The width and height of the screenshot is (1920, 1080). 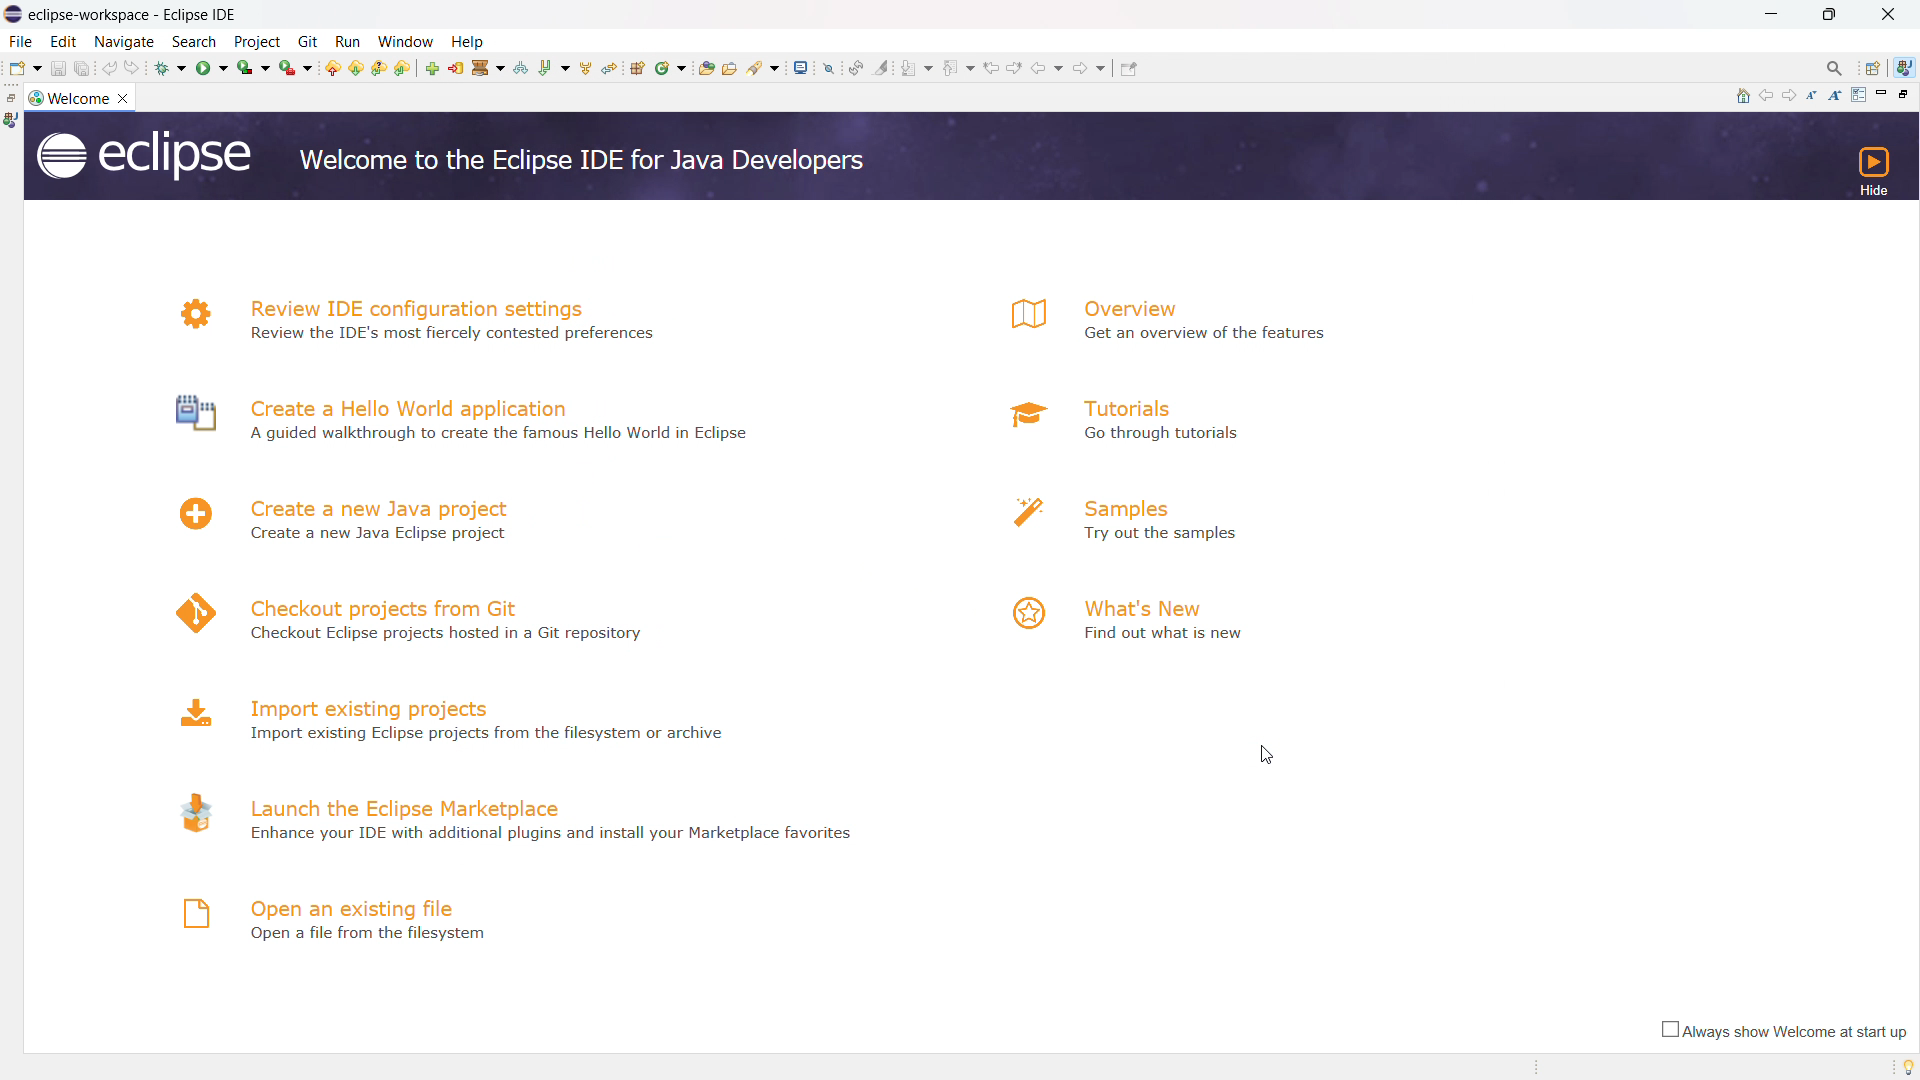 What do you see at coordinates (1126, 407) in the screenshot?
I see `tutorials` at bounding box center [1126, 407].